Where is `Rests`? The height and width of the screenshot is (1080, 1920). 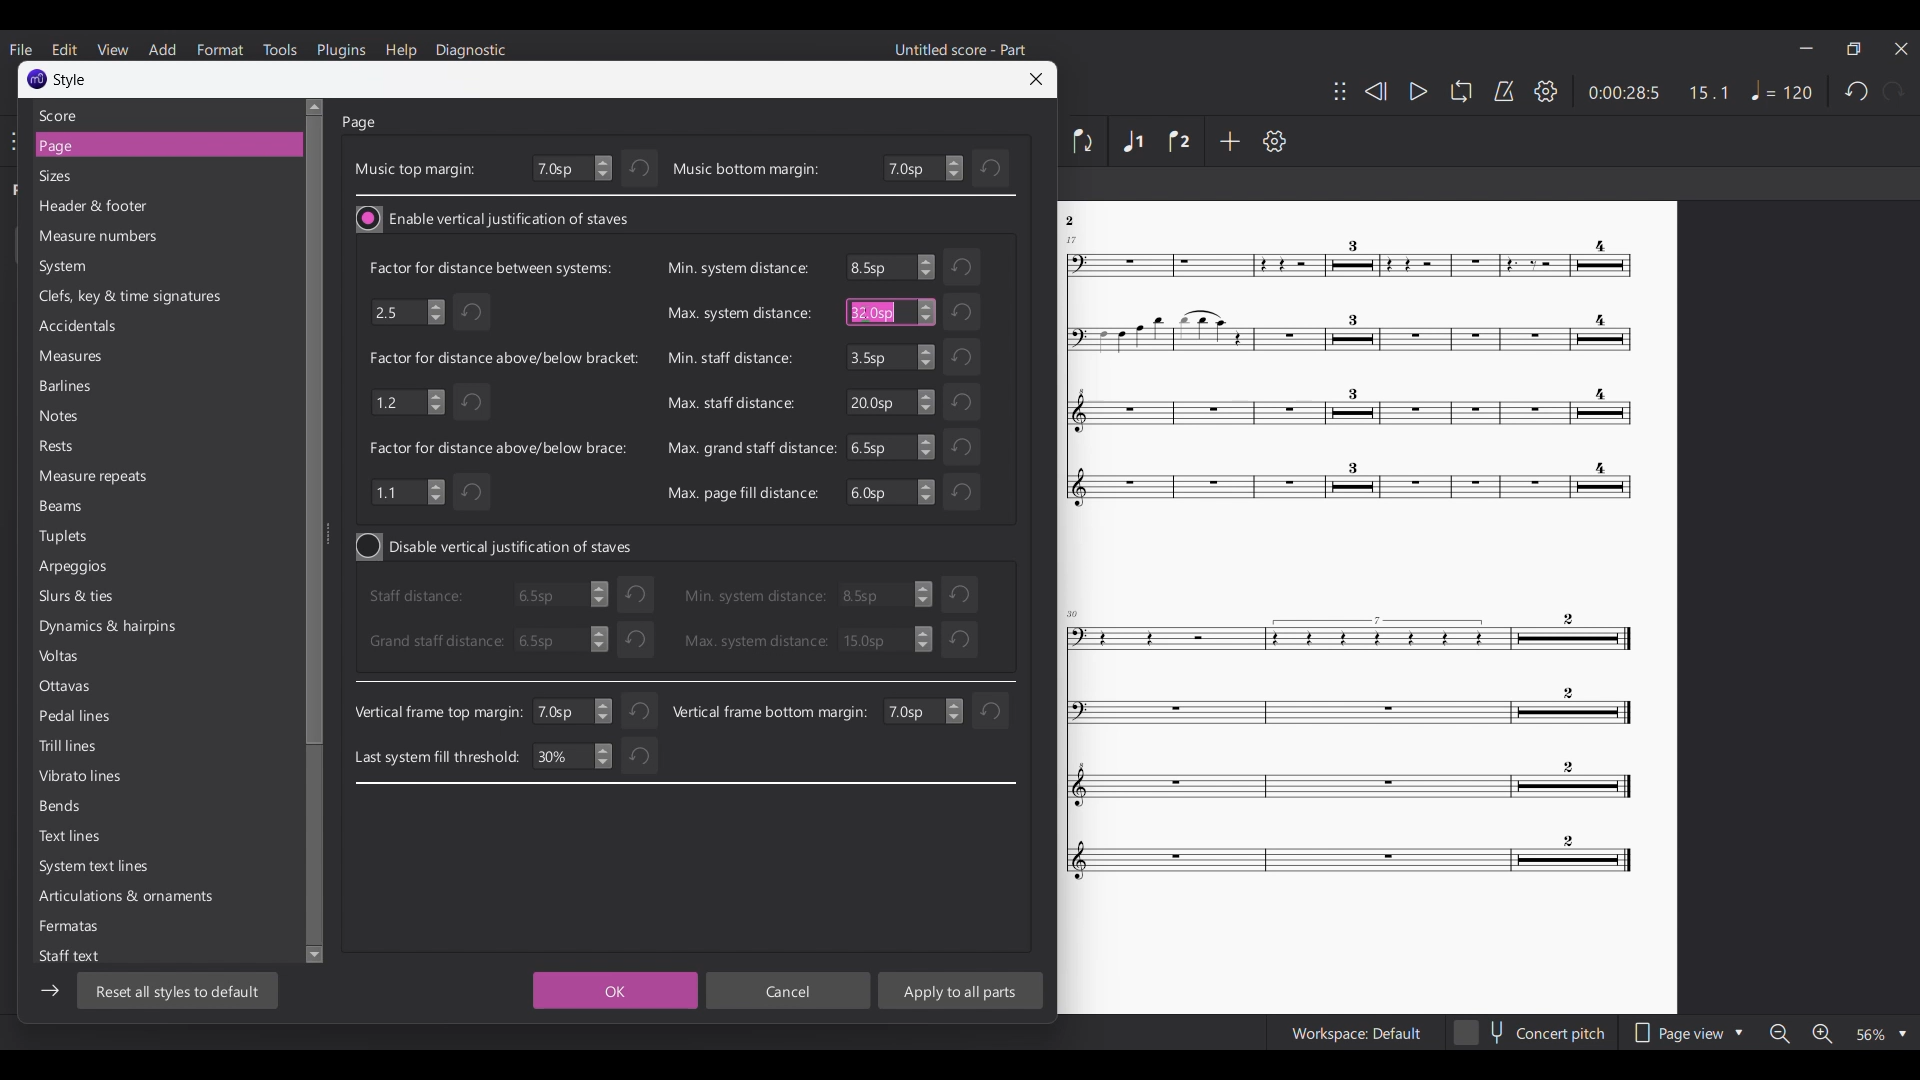
Rests is located at coordinates (93, 449).